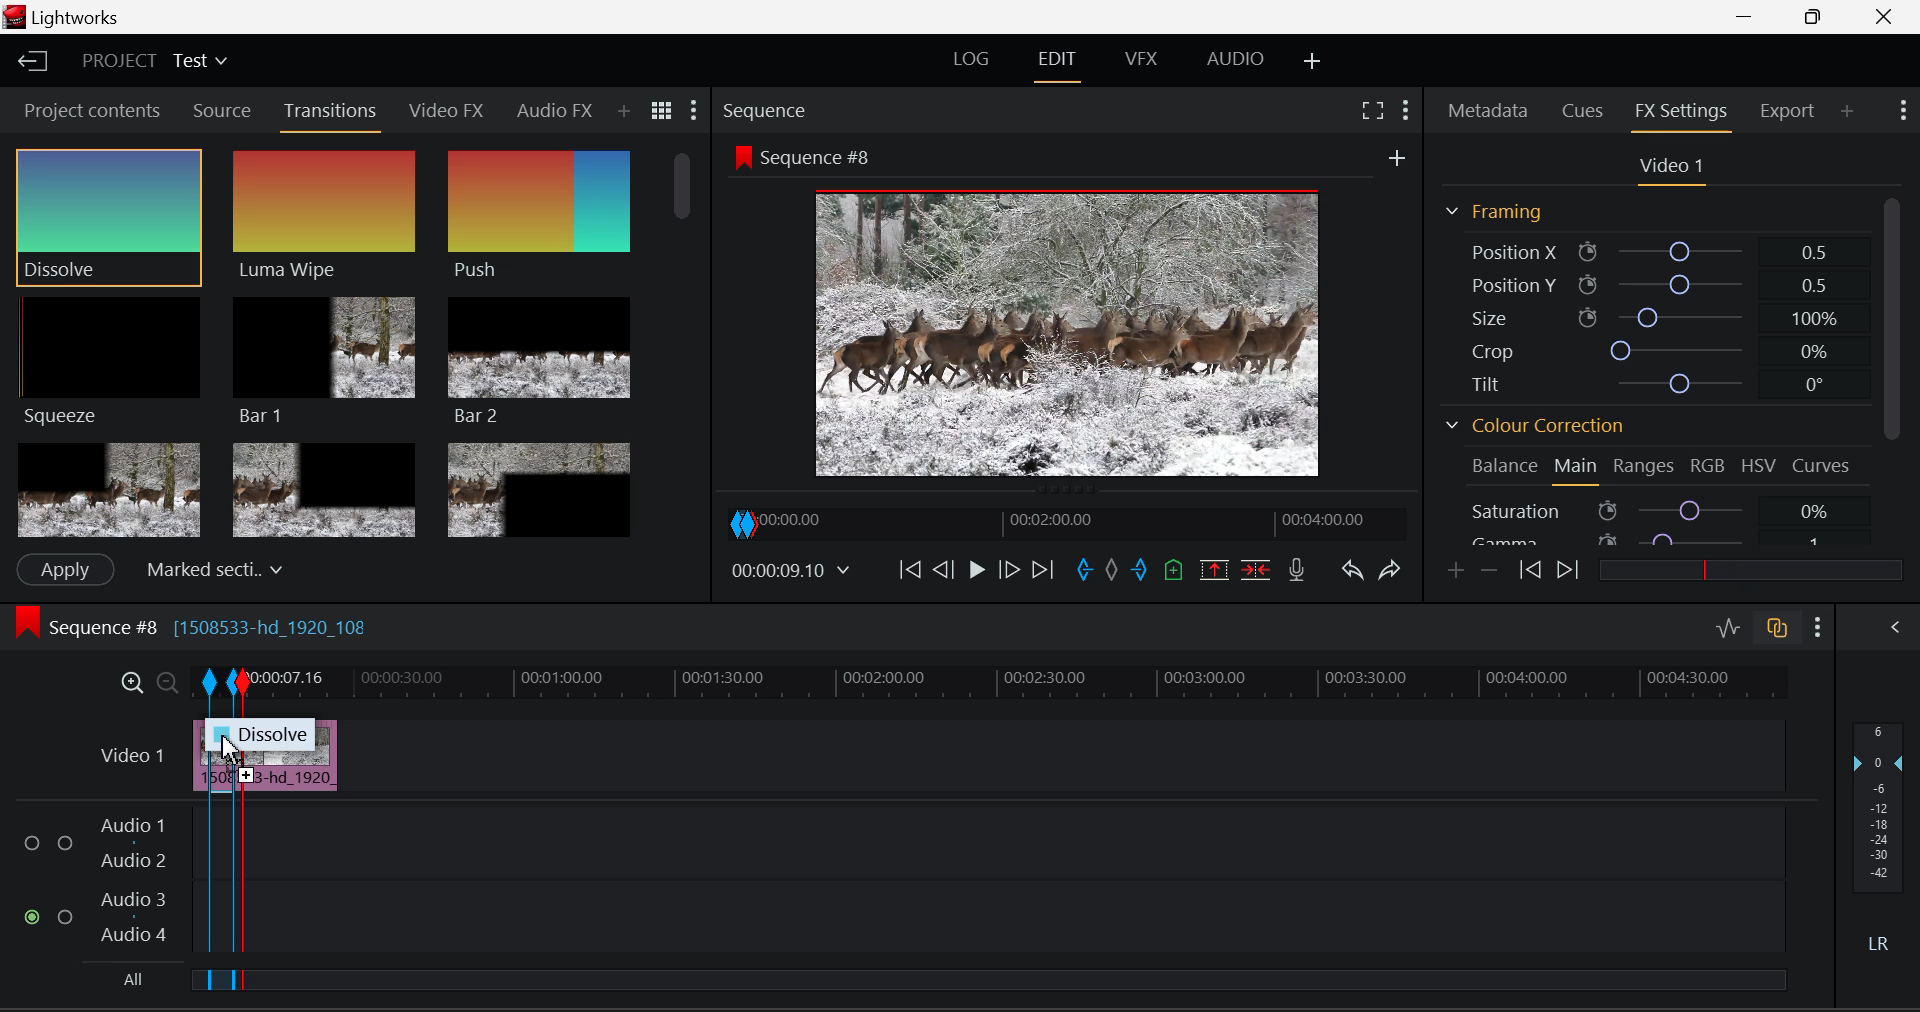 This screenshot has width=1920, height=1012. What do you see at coordinates (134, 935) in the screenshot?
I see `Audio 4` at bounding box center [134, 935].